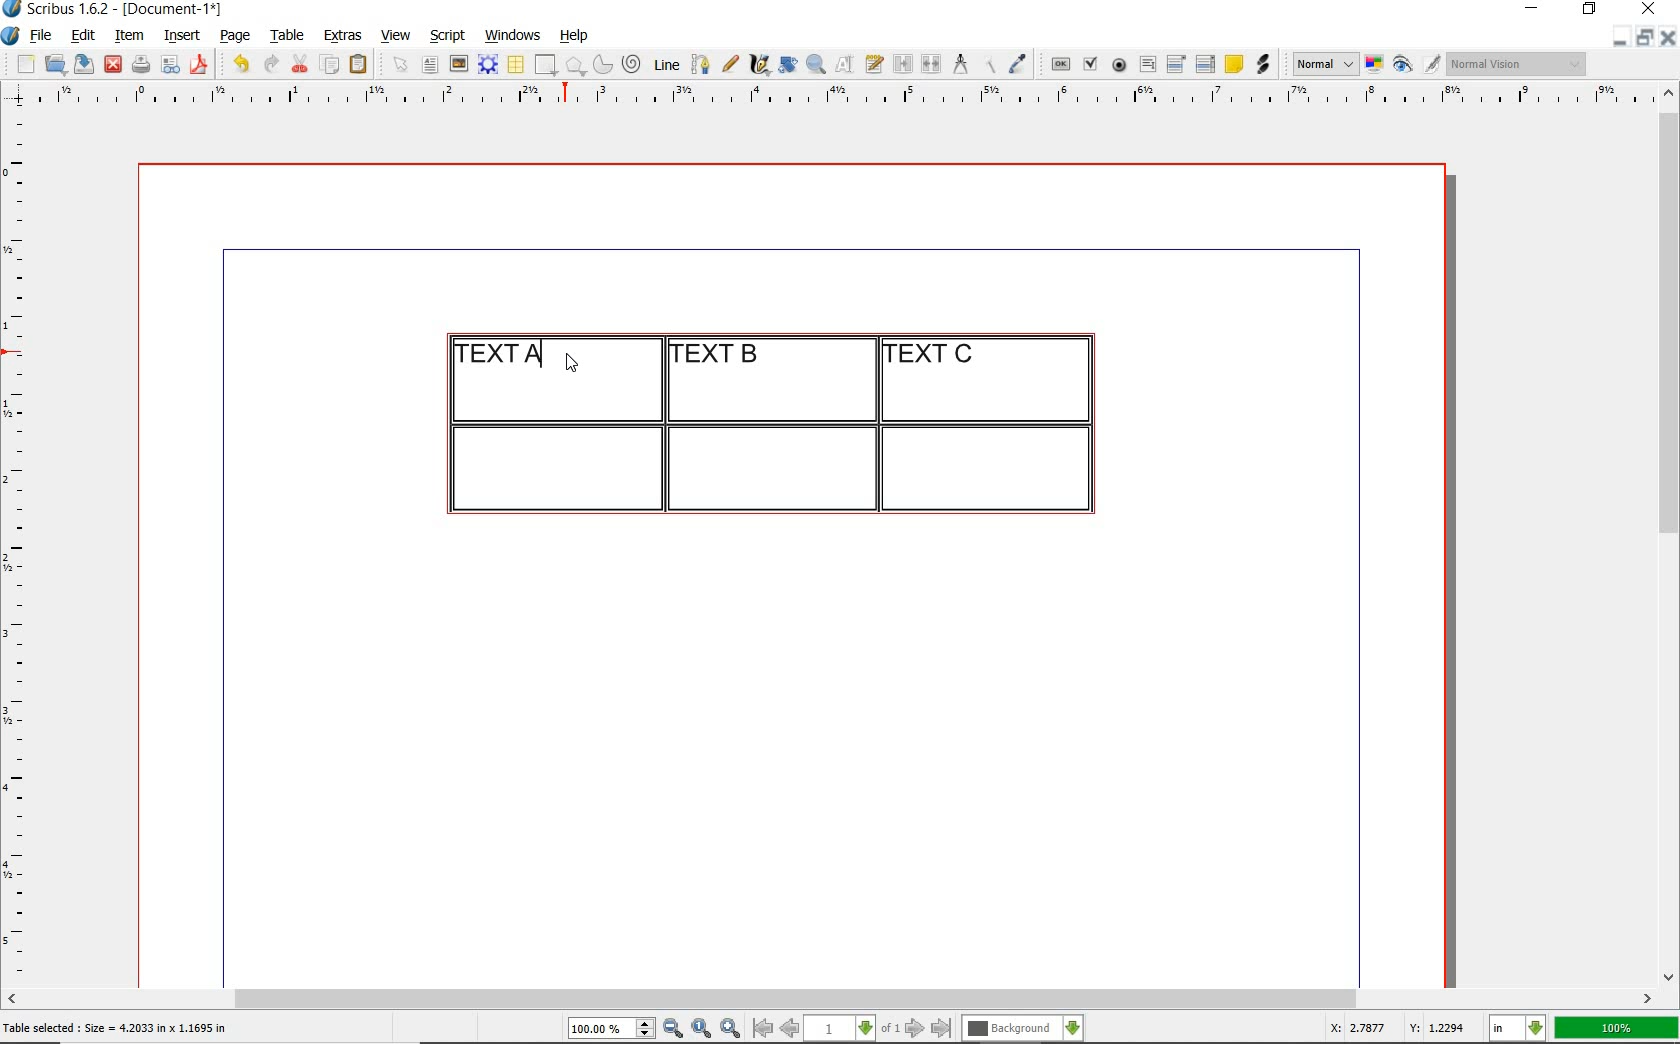 The width and height of the screenshot is (1680, 1044). Describe the element at coordinates (853, 97) in the screenshot. I see `ruler` at that location.